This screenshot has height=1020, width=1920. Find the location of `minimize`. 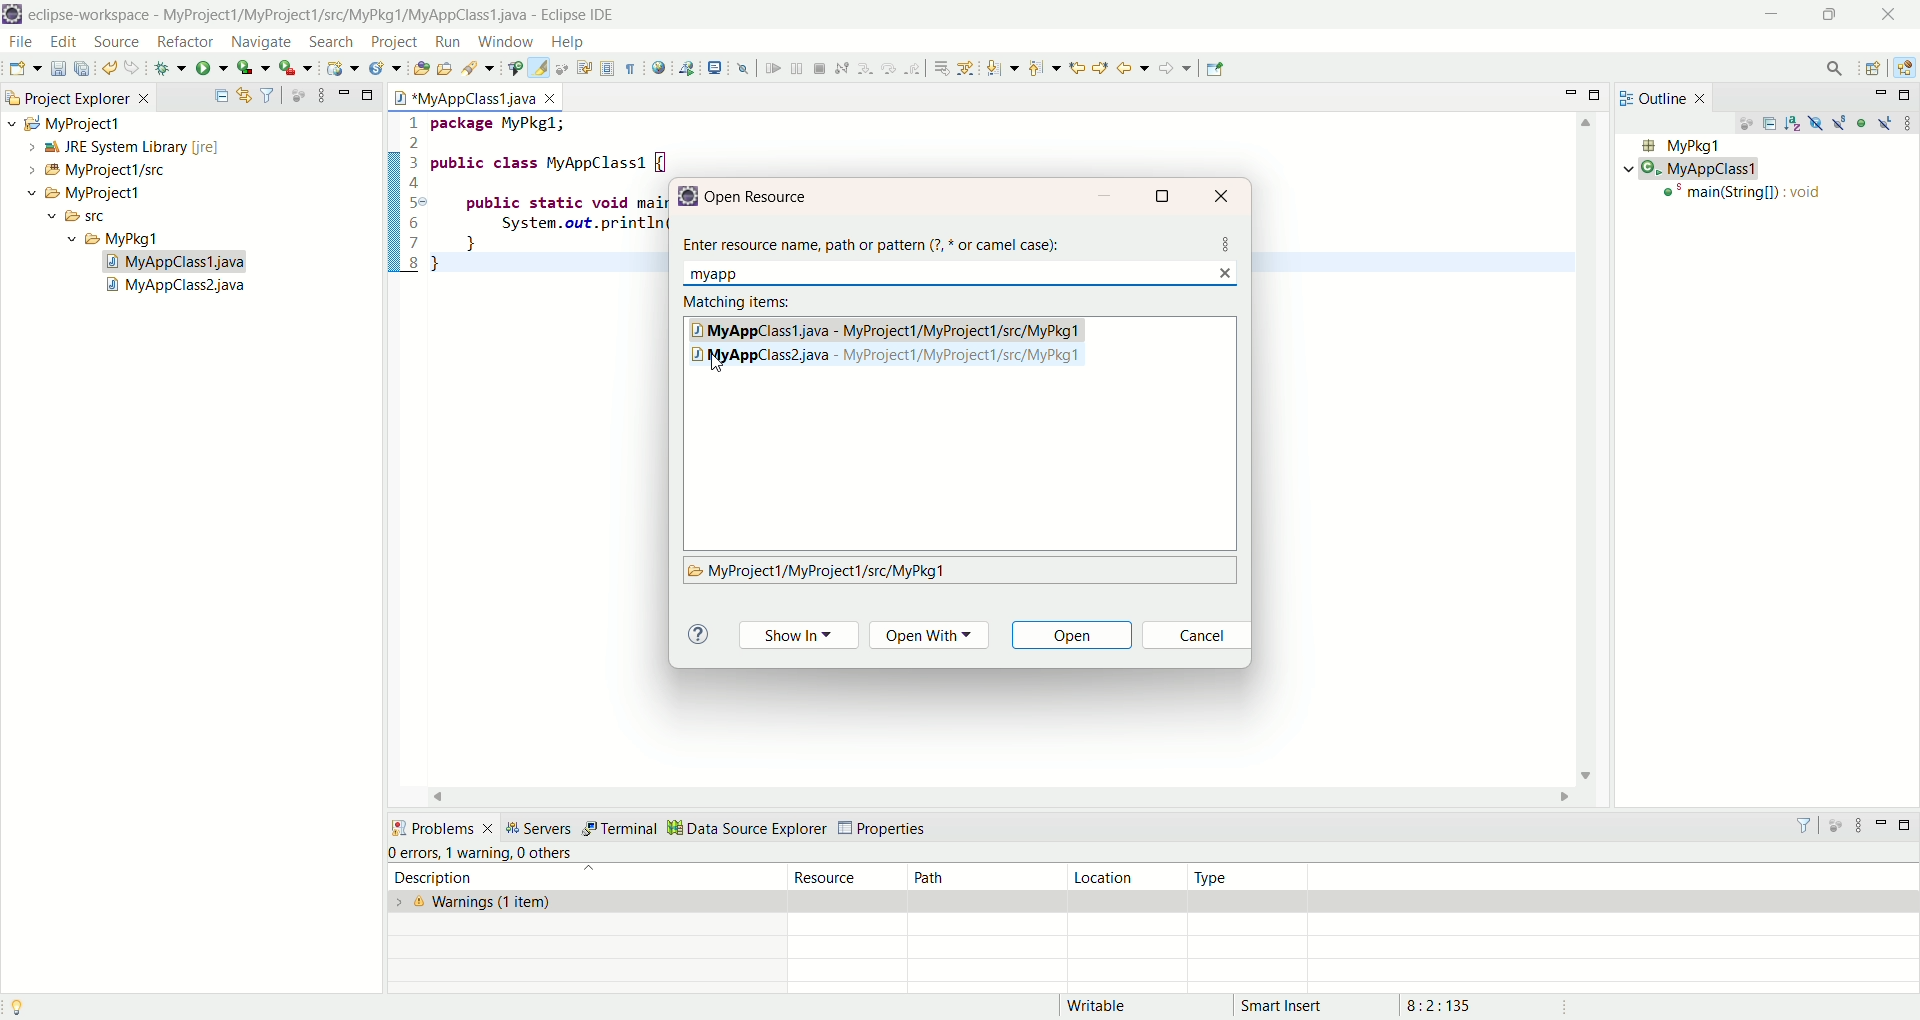

minimize is located at coordinates (1105, 197).